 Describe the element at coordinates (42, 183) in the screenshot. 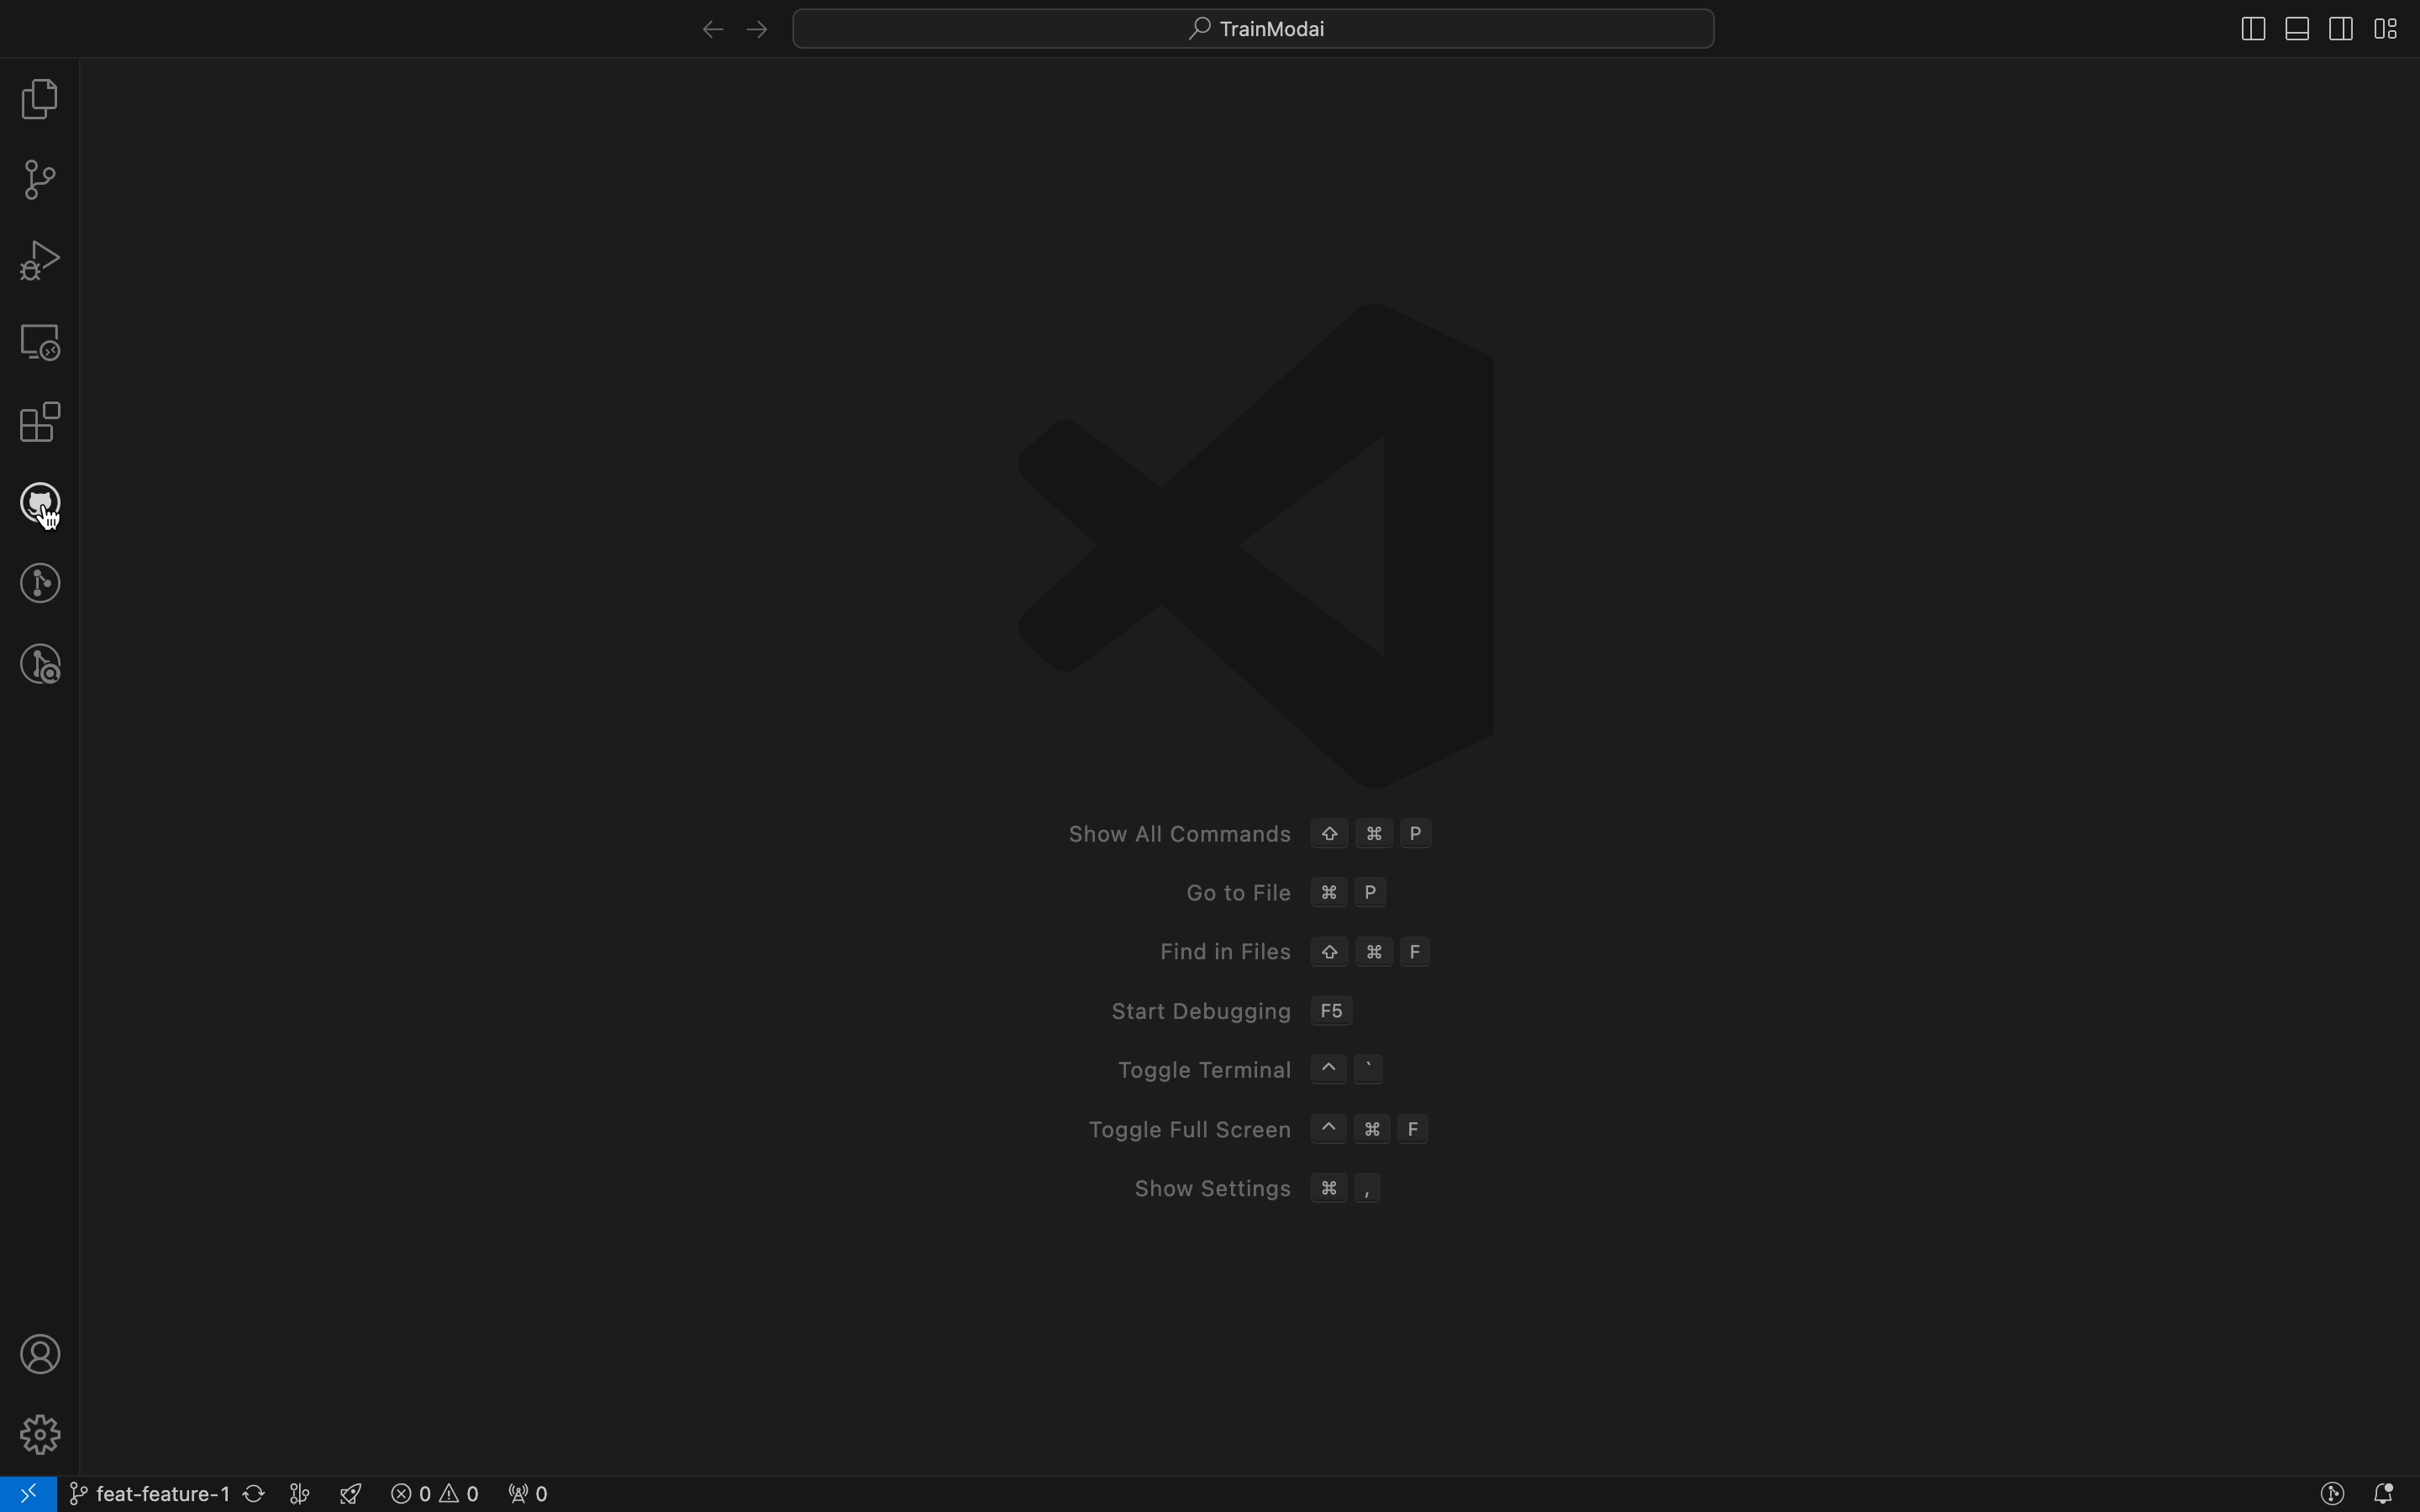

I see `git panel` at that location.